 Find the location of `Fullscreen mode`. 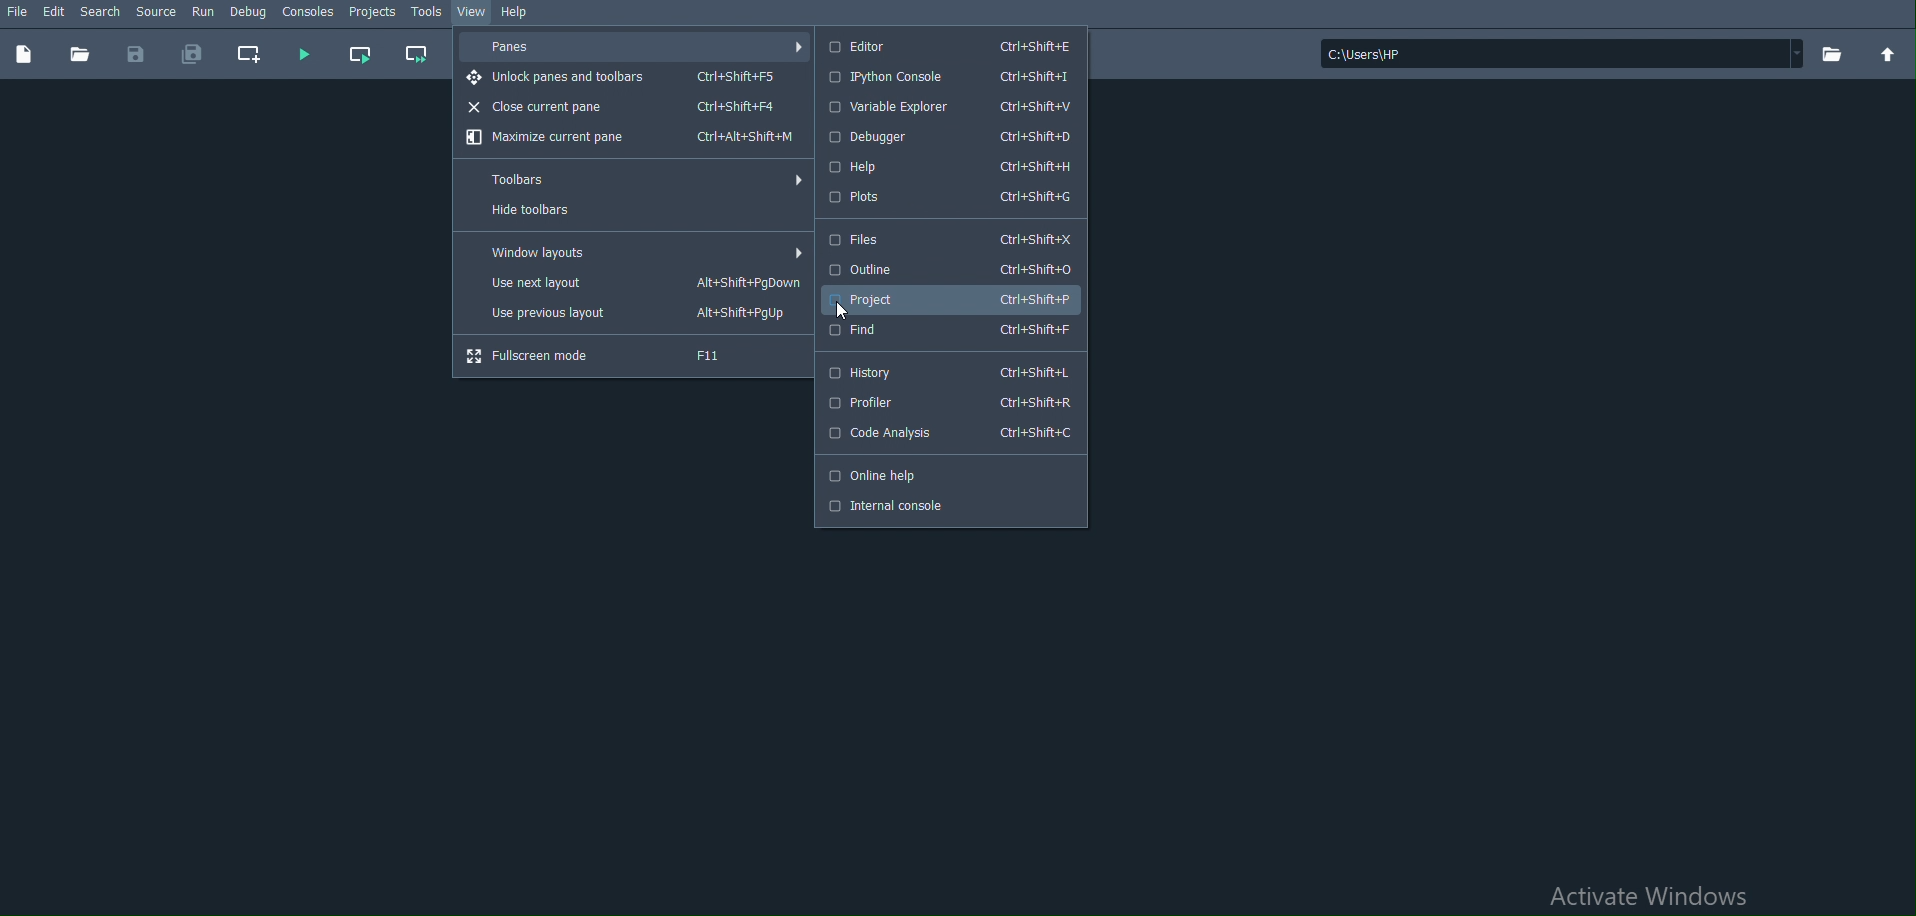

Fullscreen mode is located at coordinates (631, 355).